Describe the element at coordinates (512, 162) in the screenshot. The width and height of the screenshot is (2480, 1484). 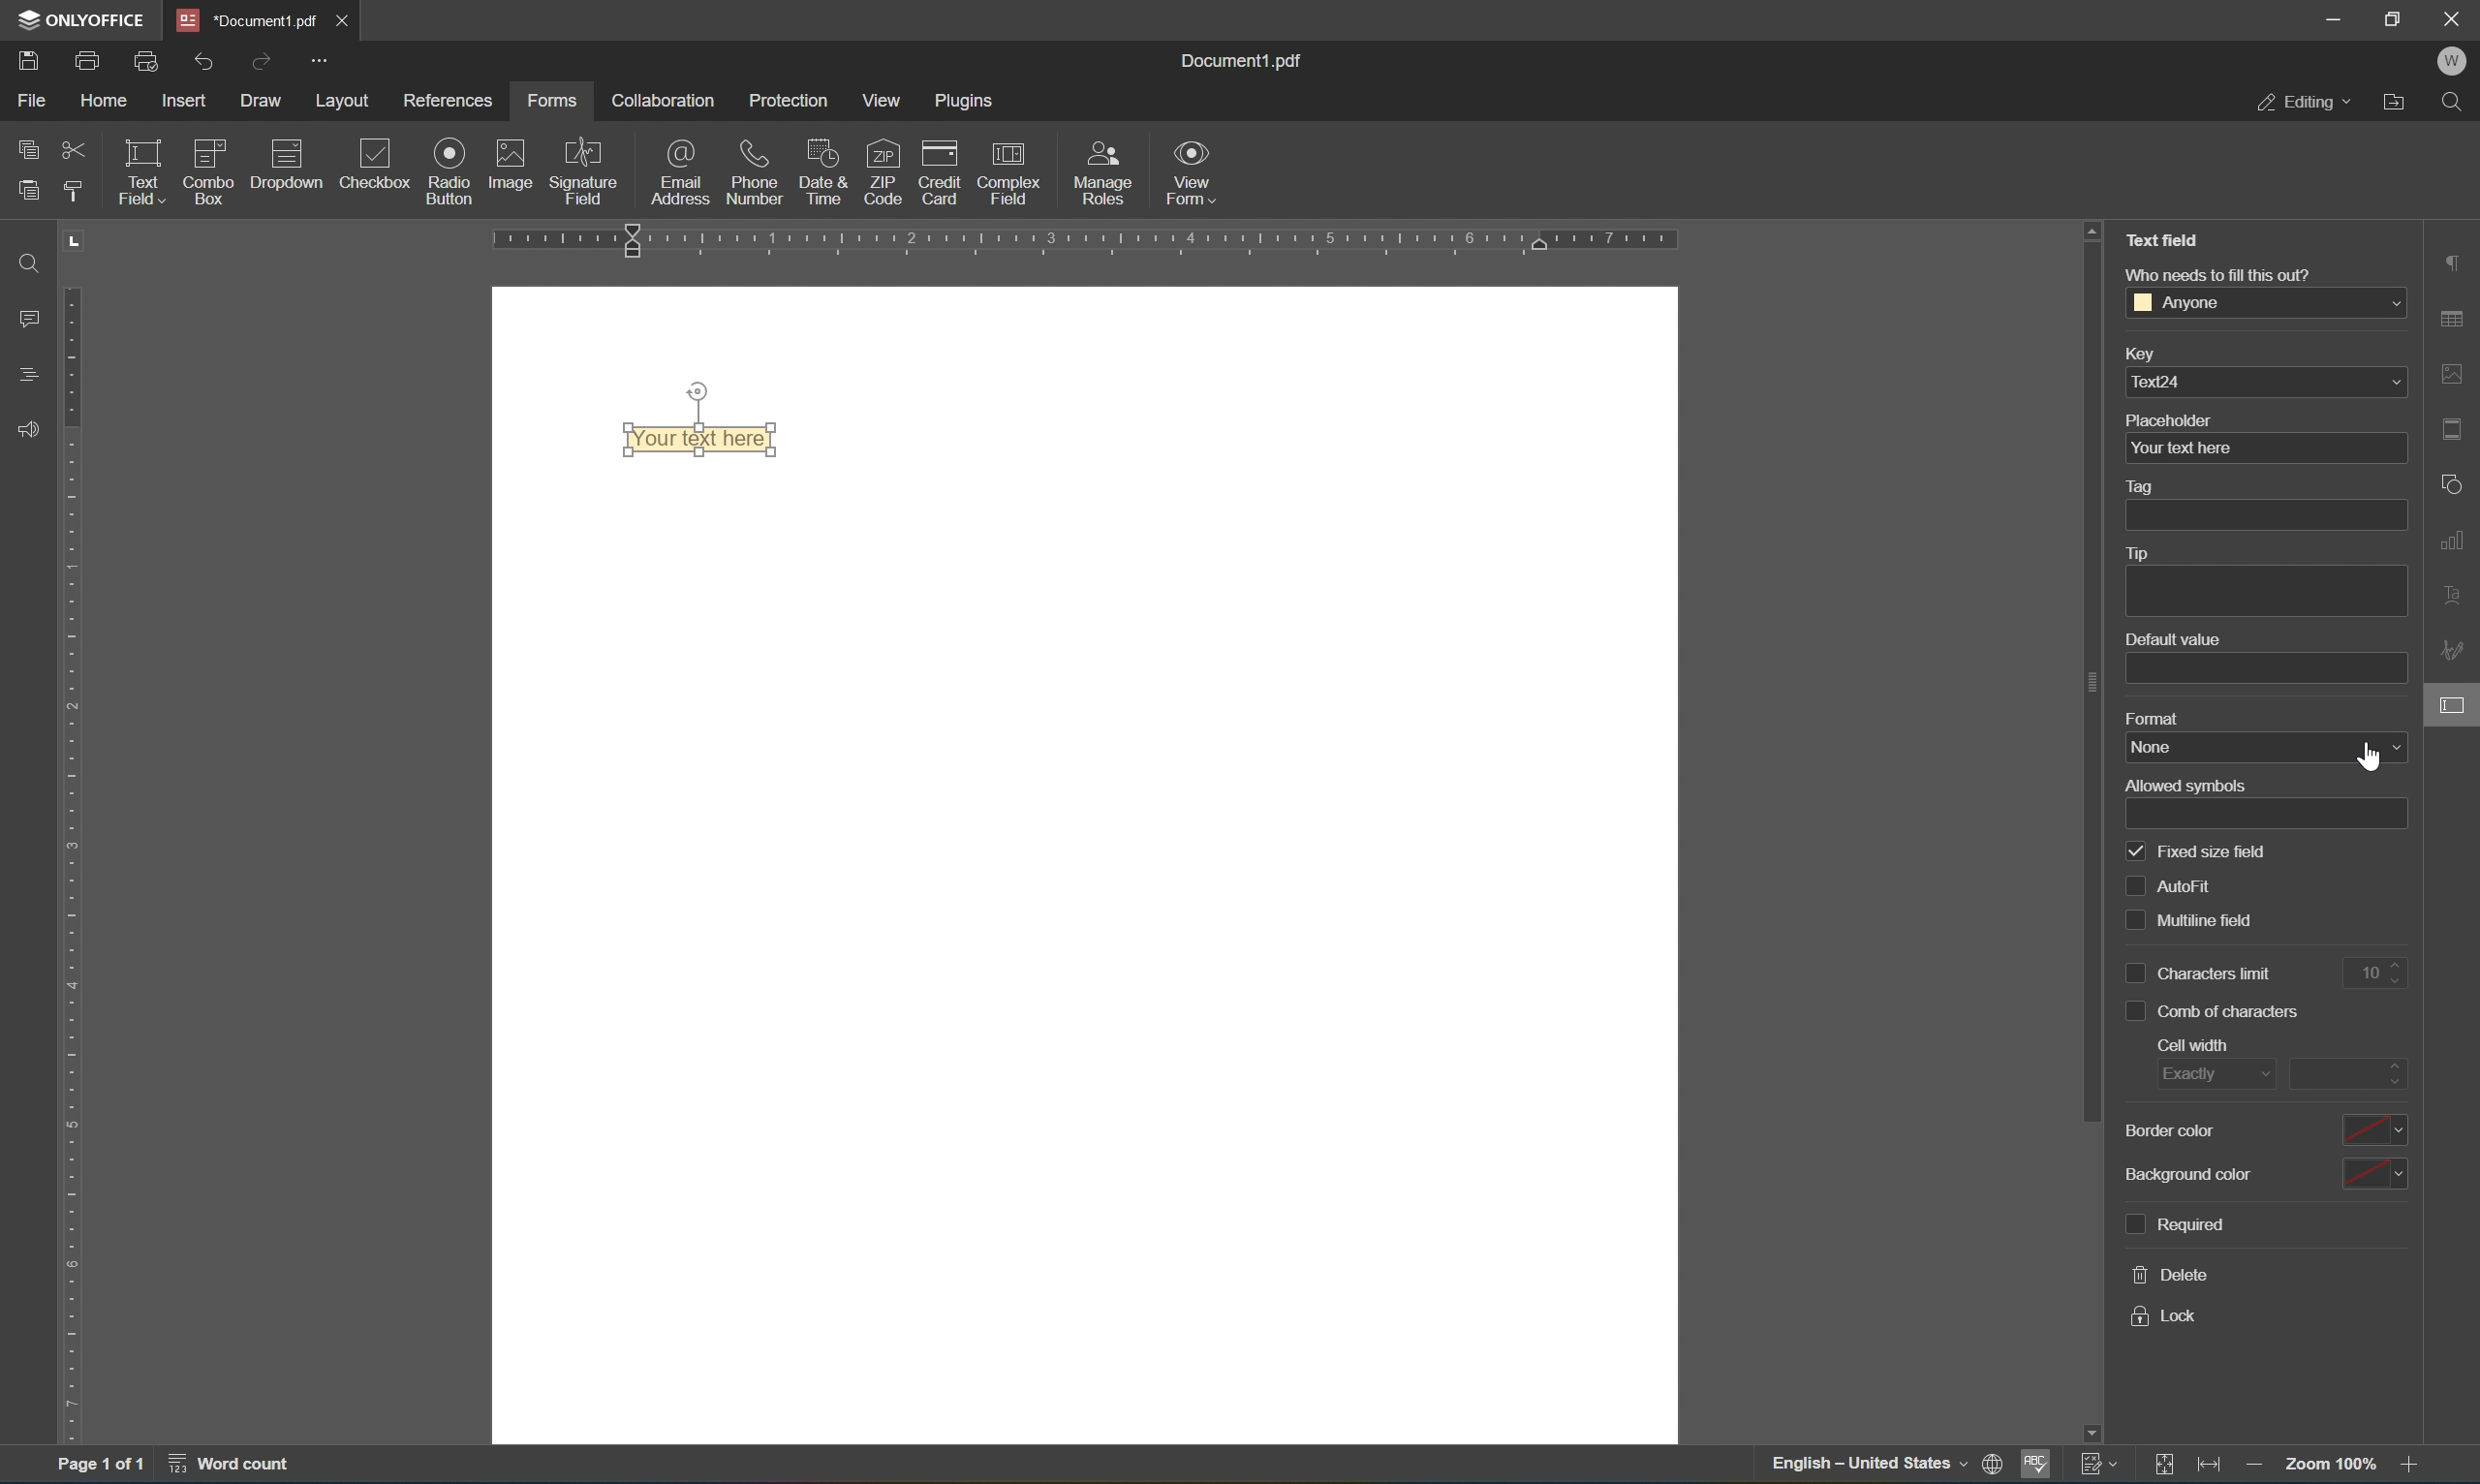
I see `image` at that location.